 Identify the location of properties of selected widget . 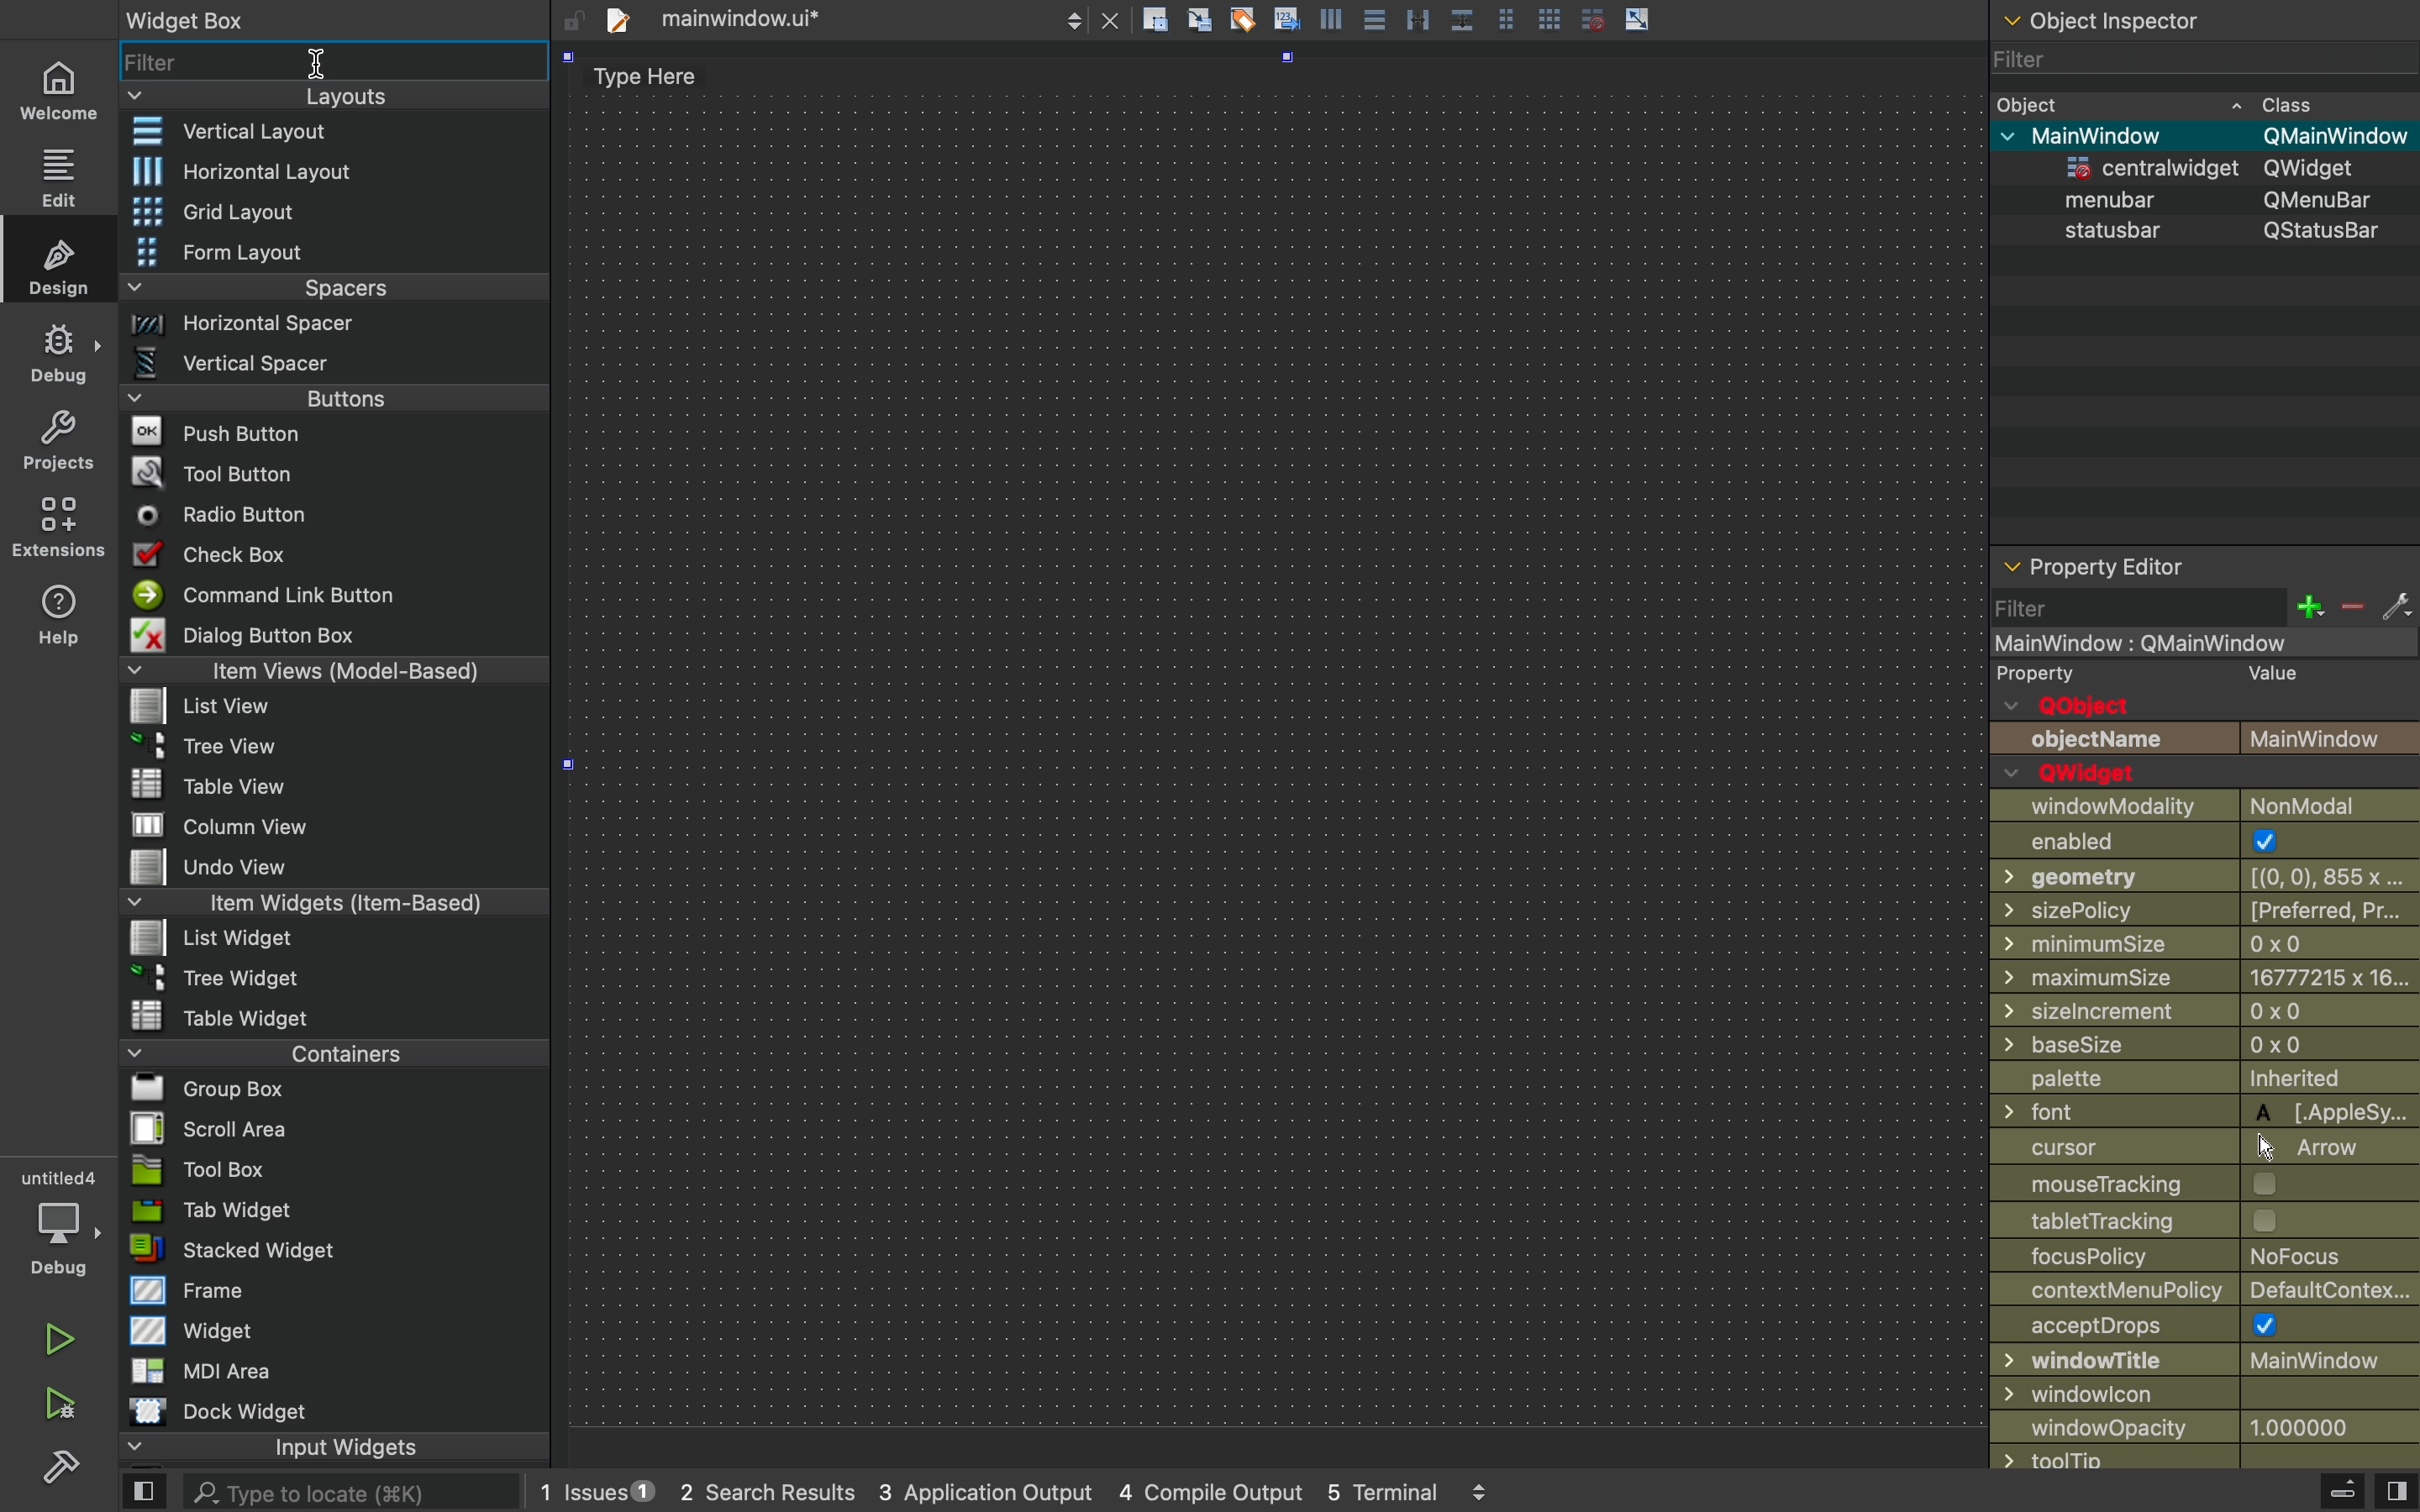
(2202, 564).